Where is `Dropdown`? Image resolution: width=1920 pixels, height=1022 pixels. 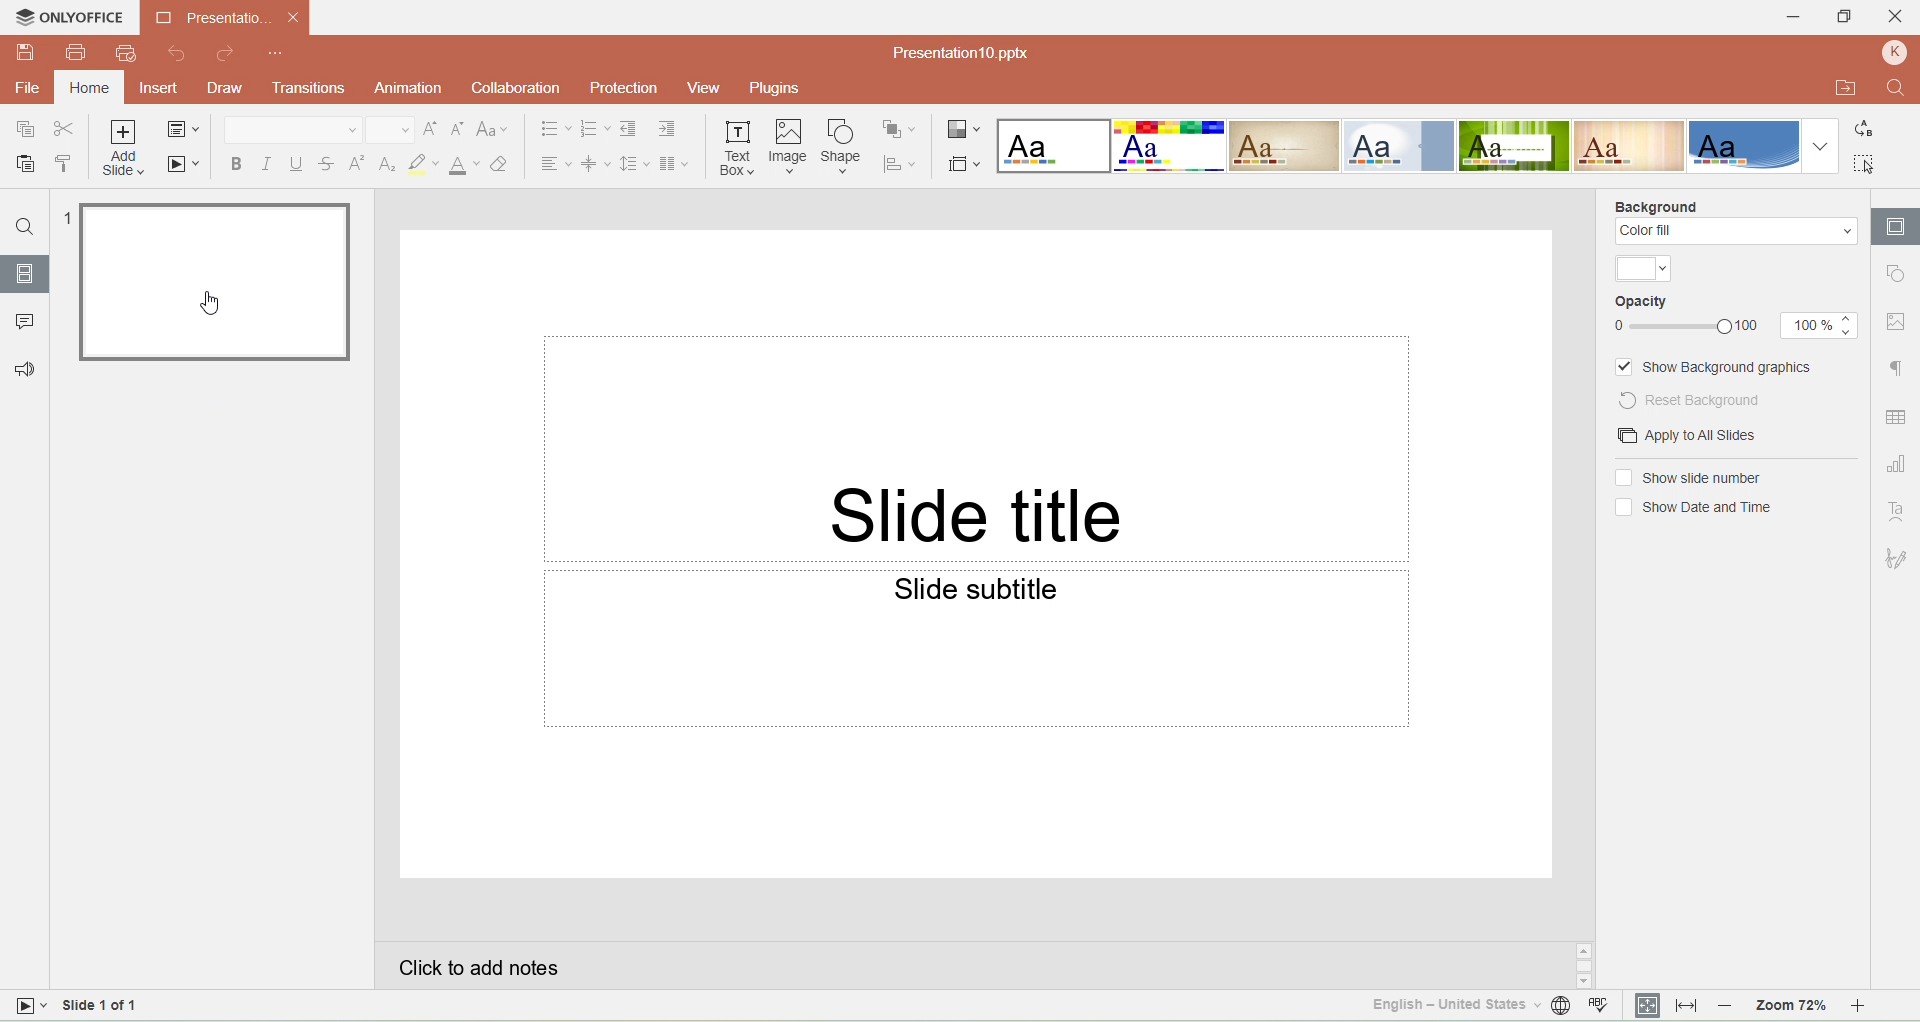
Dropdown is located at coordinates (1821, 147).